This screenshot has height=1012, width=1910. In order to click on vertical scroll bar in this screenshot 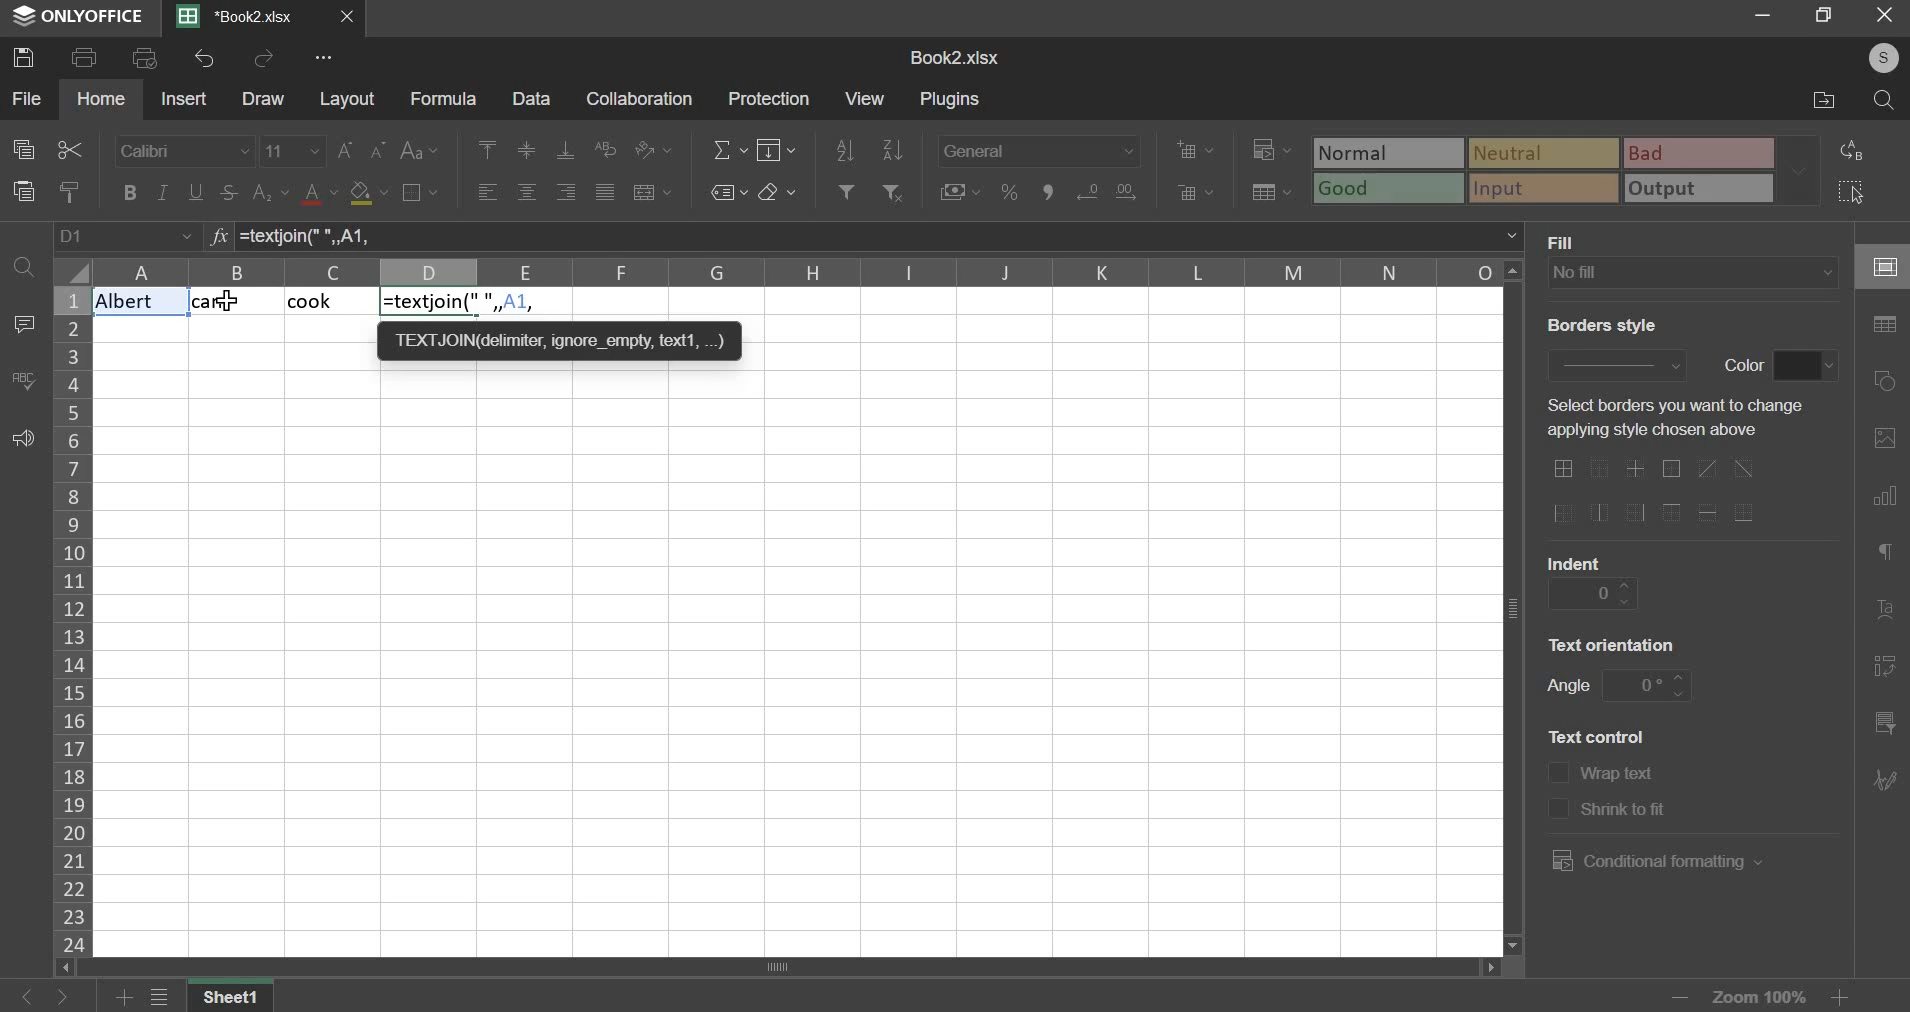, I will do `click(1517, 606)`.